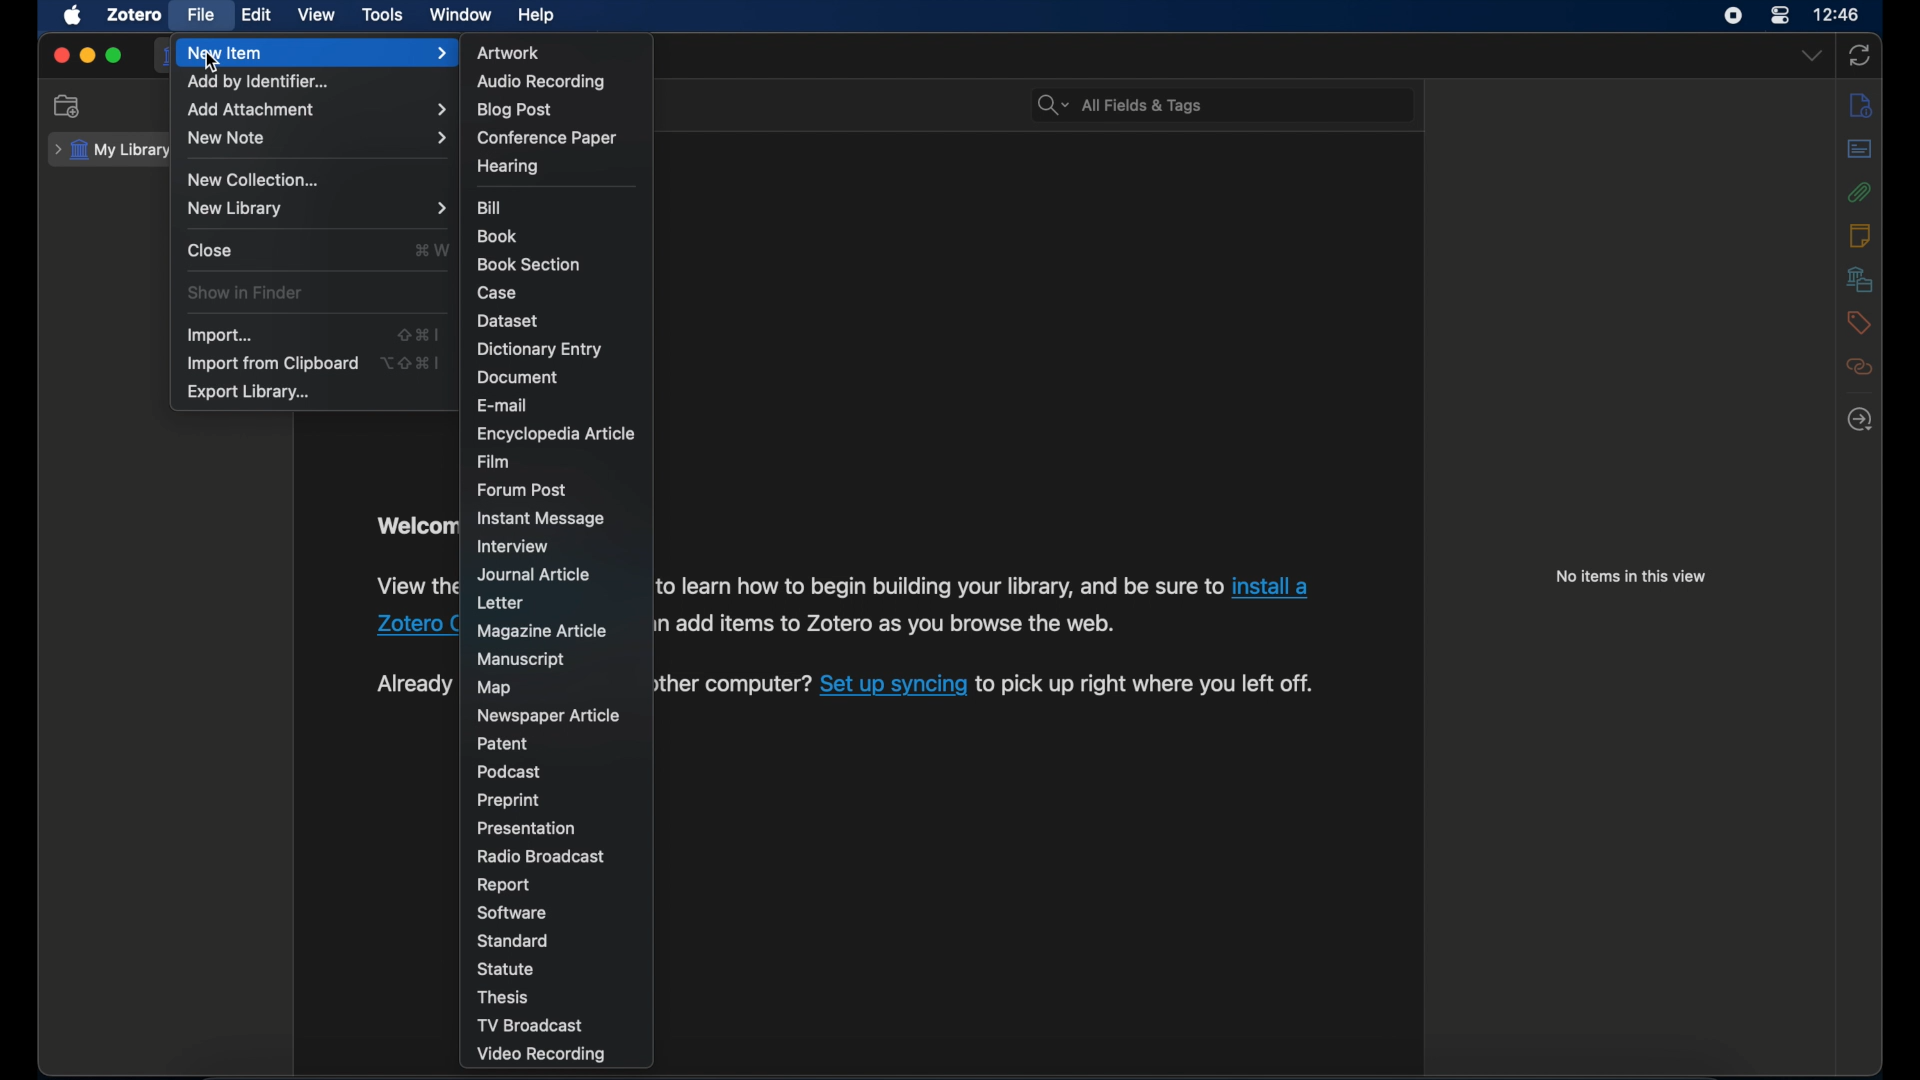 The height and width of the screenshot is (1080, 1920). Describe the element at coordinates (460, 15) in the screenshot. I see `window` at that location.